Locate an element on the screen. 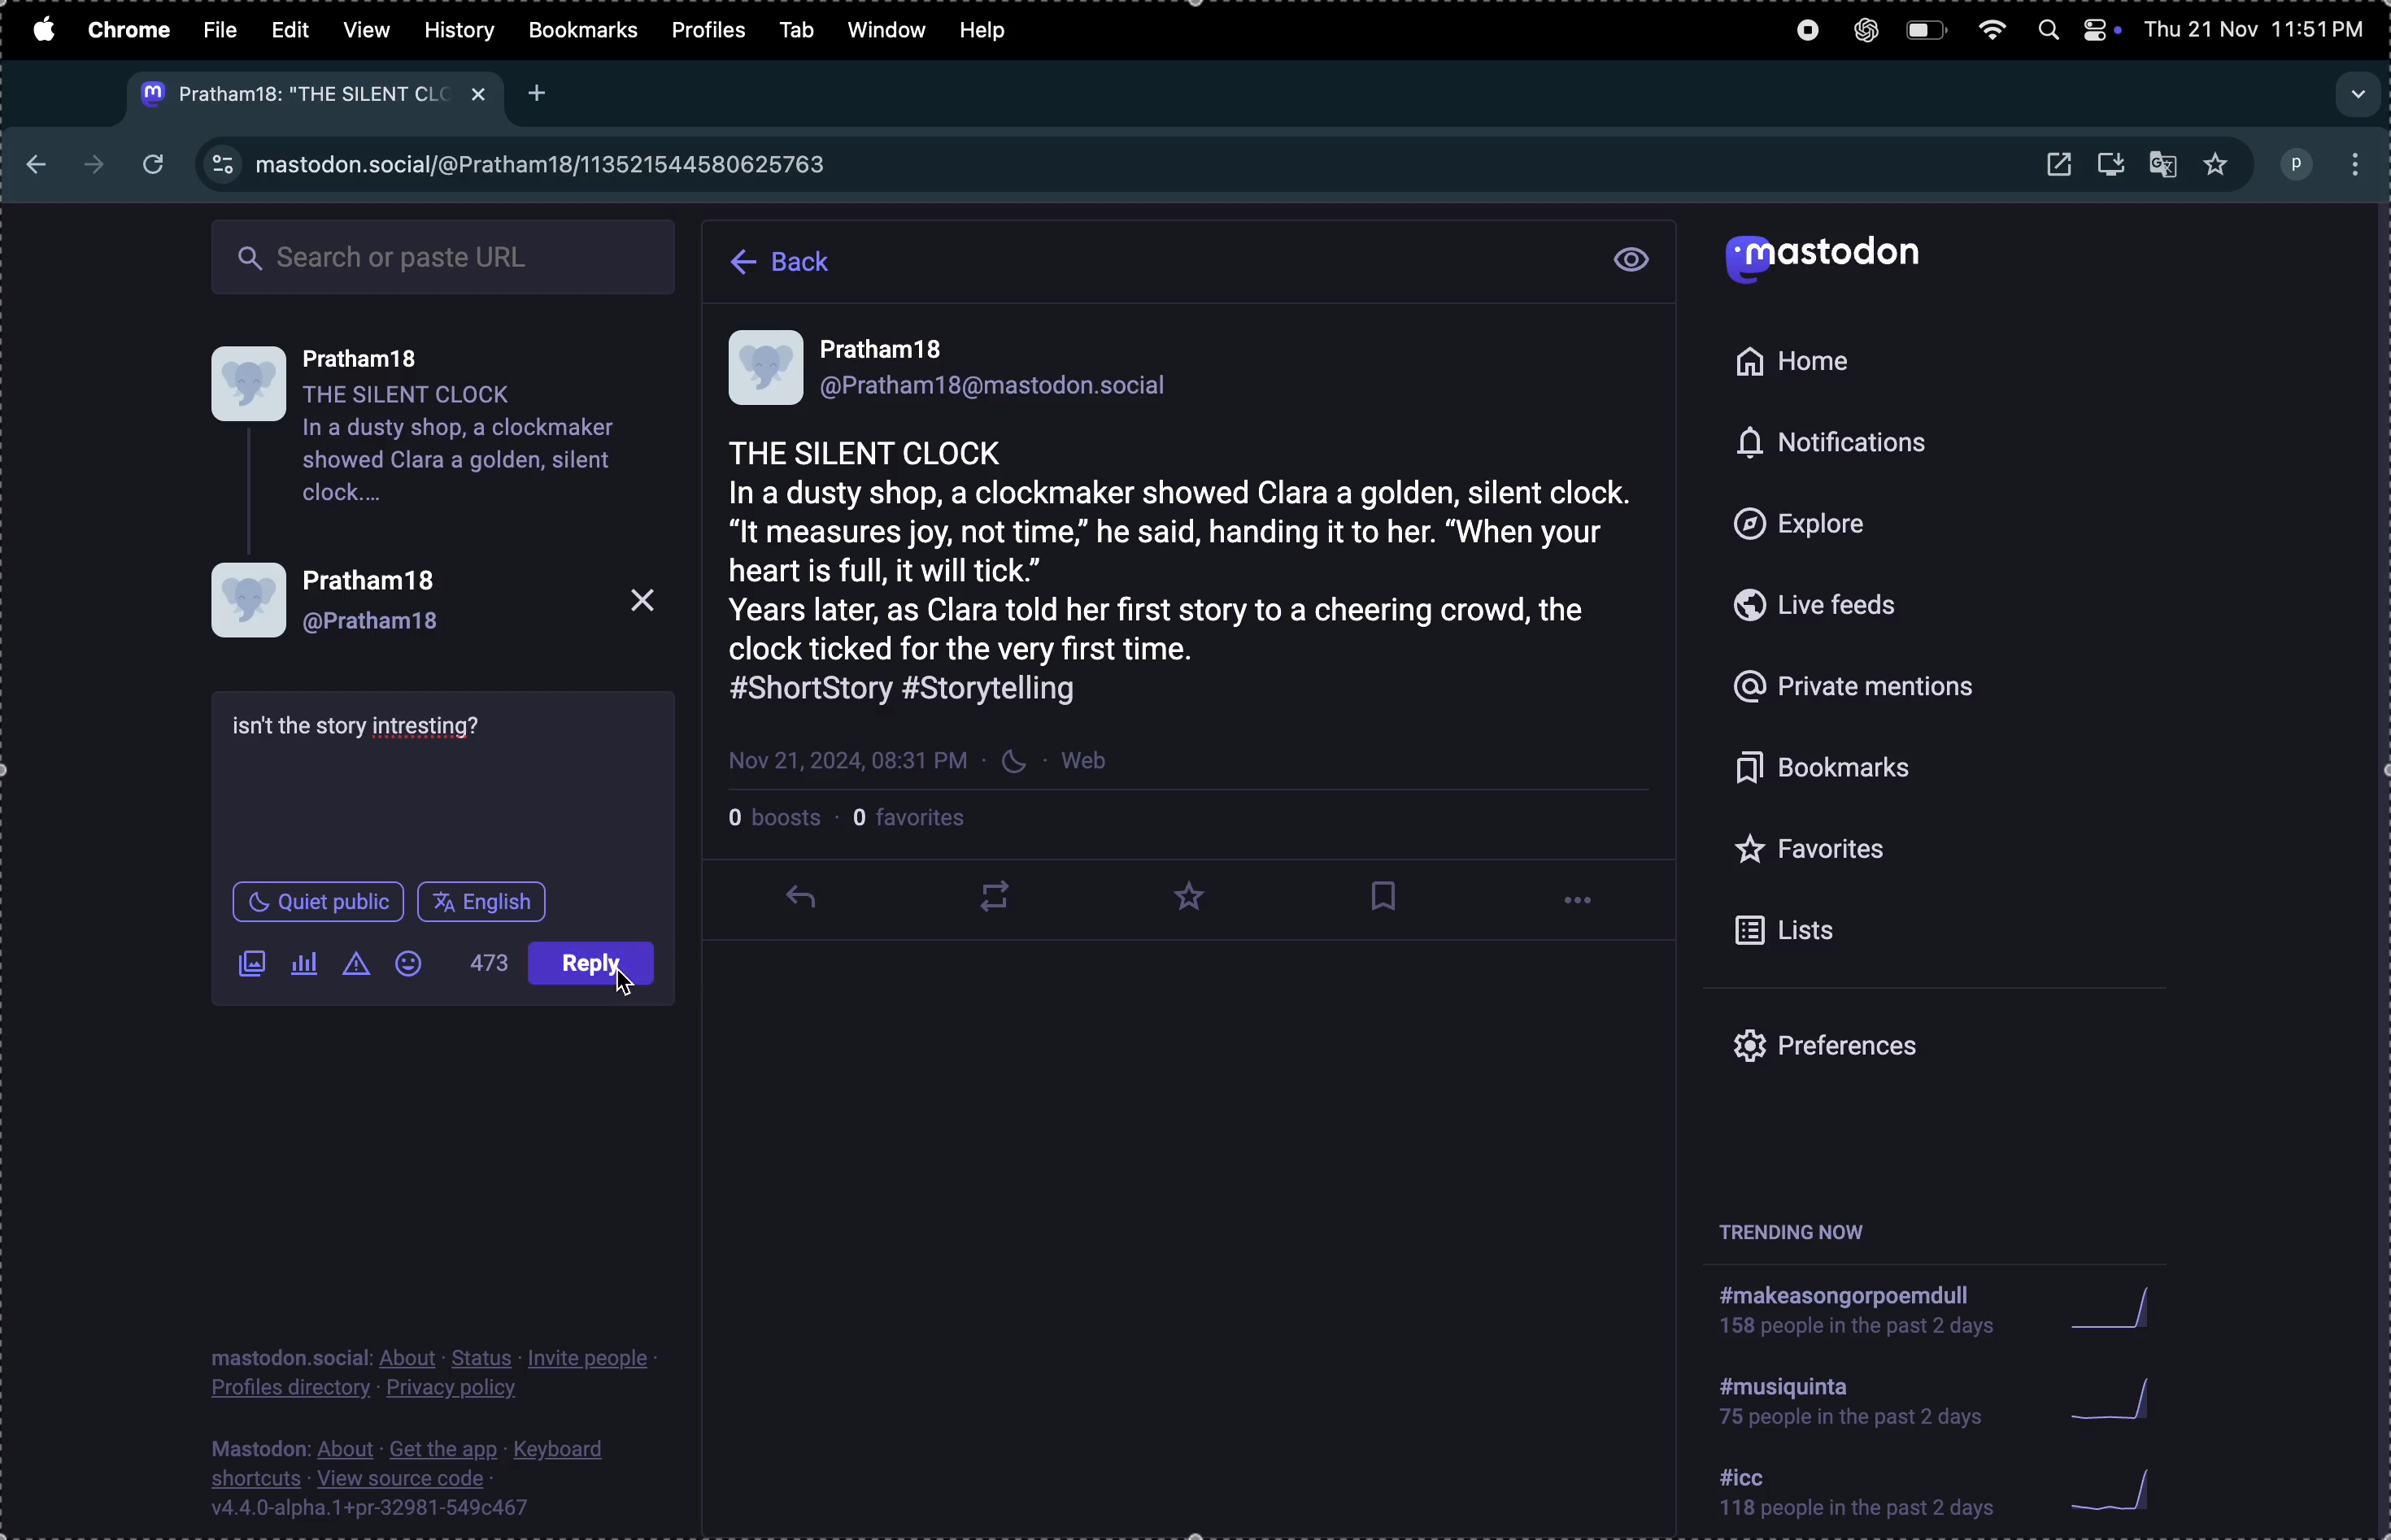 The height and width of the screenshot is (1540, 2391). file is located at coordinates (223, 29).